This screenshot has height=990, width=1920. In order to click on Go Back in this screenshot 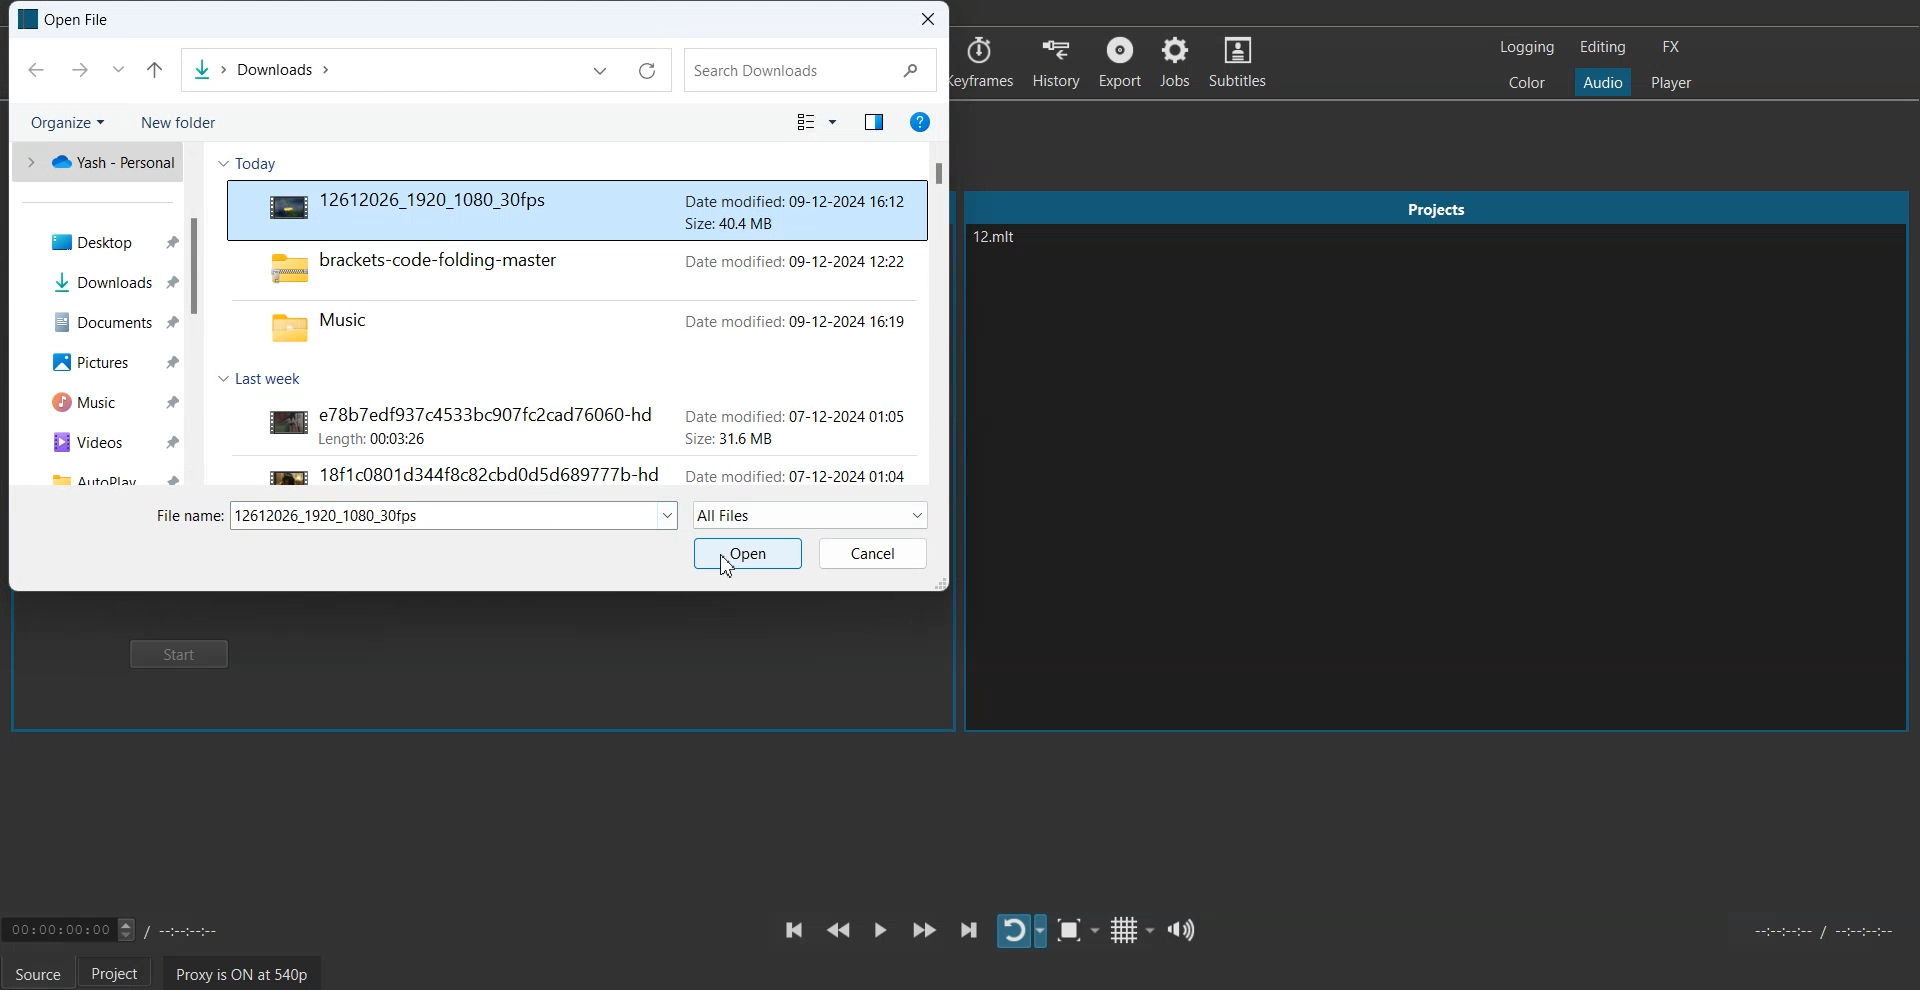, I will do `click(35, 69)`.